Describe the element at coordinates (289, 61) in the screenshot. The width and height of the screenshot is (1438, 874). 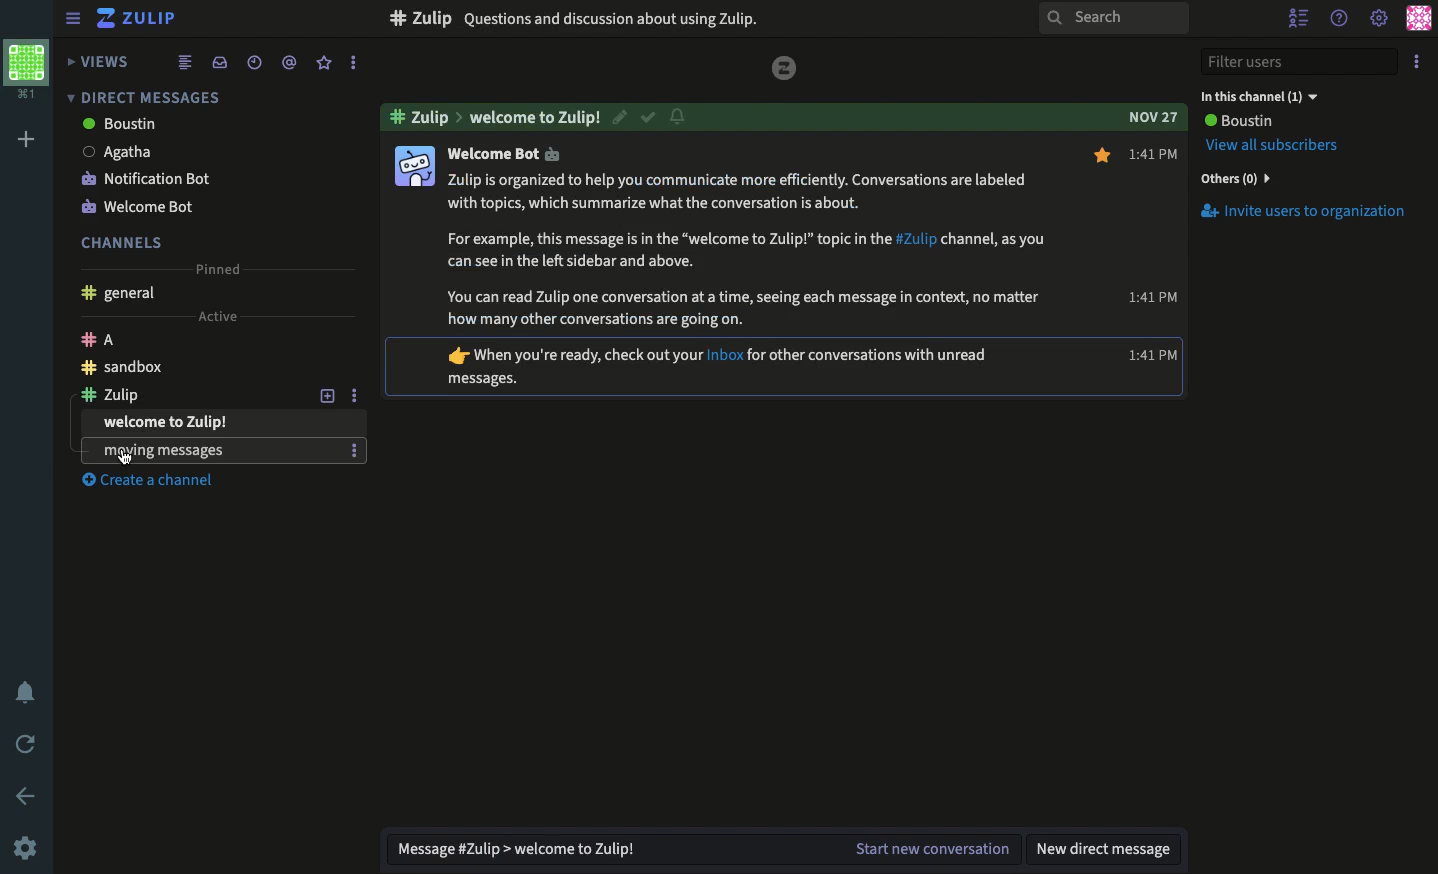
I see `Tag` at that location.